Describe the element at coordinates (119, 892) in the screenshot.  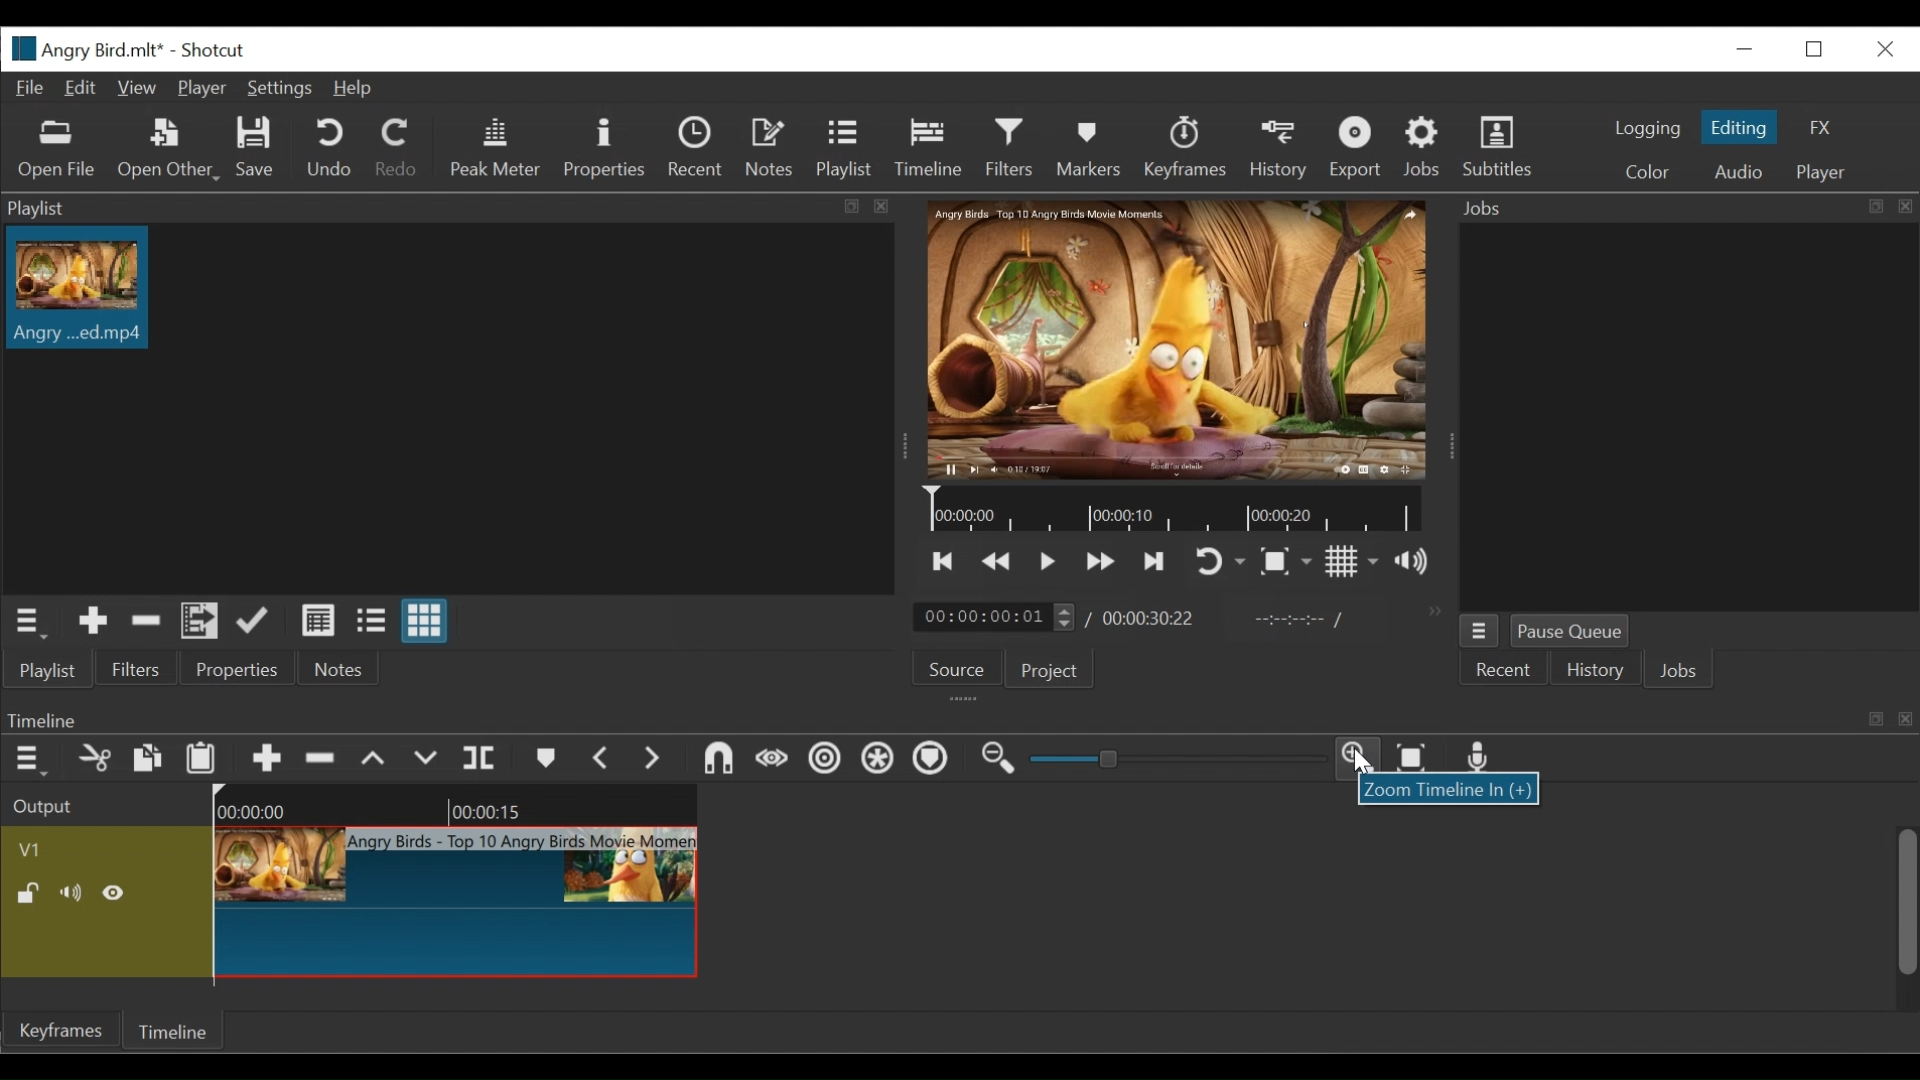
I see `Hide` at that location.